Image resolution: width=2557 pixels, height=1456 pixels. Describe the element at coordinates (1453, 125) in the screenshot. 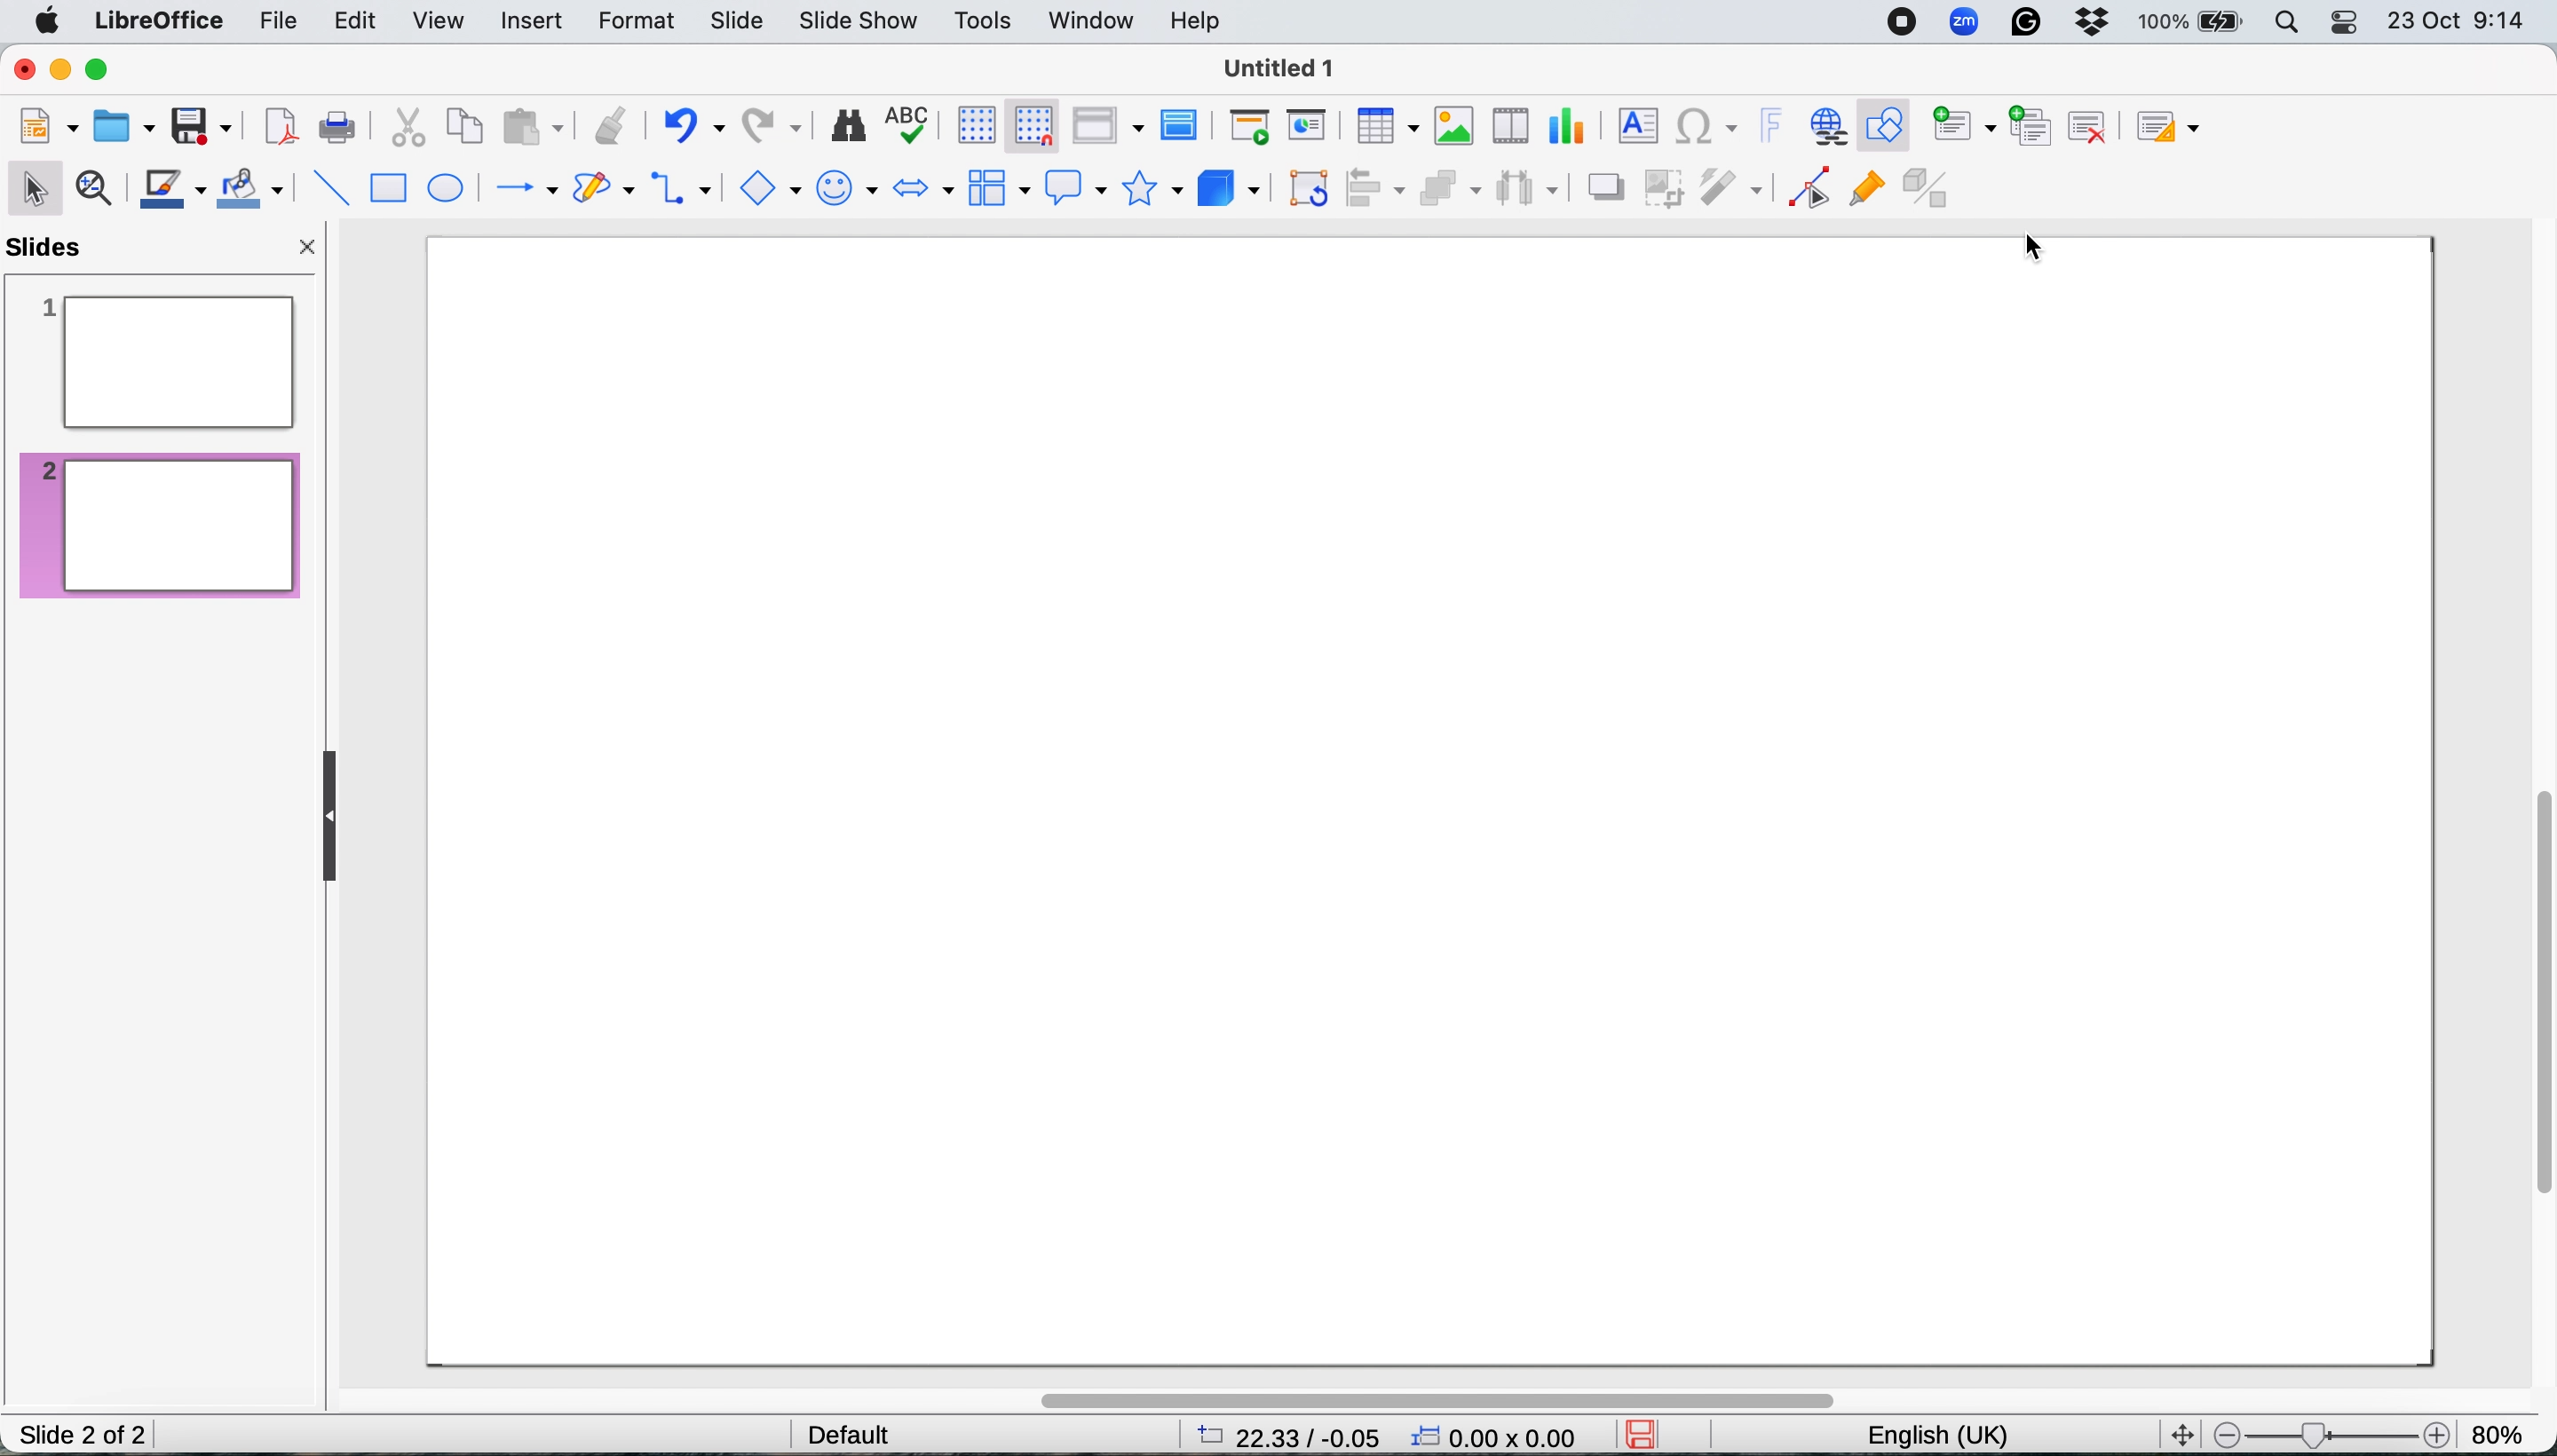

I see `insert image` at that location.